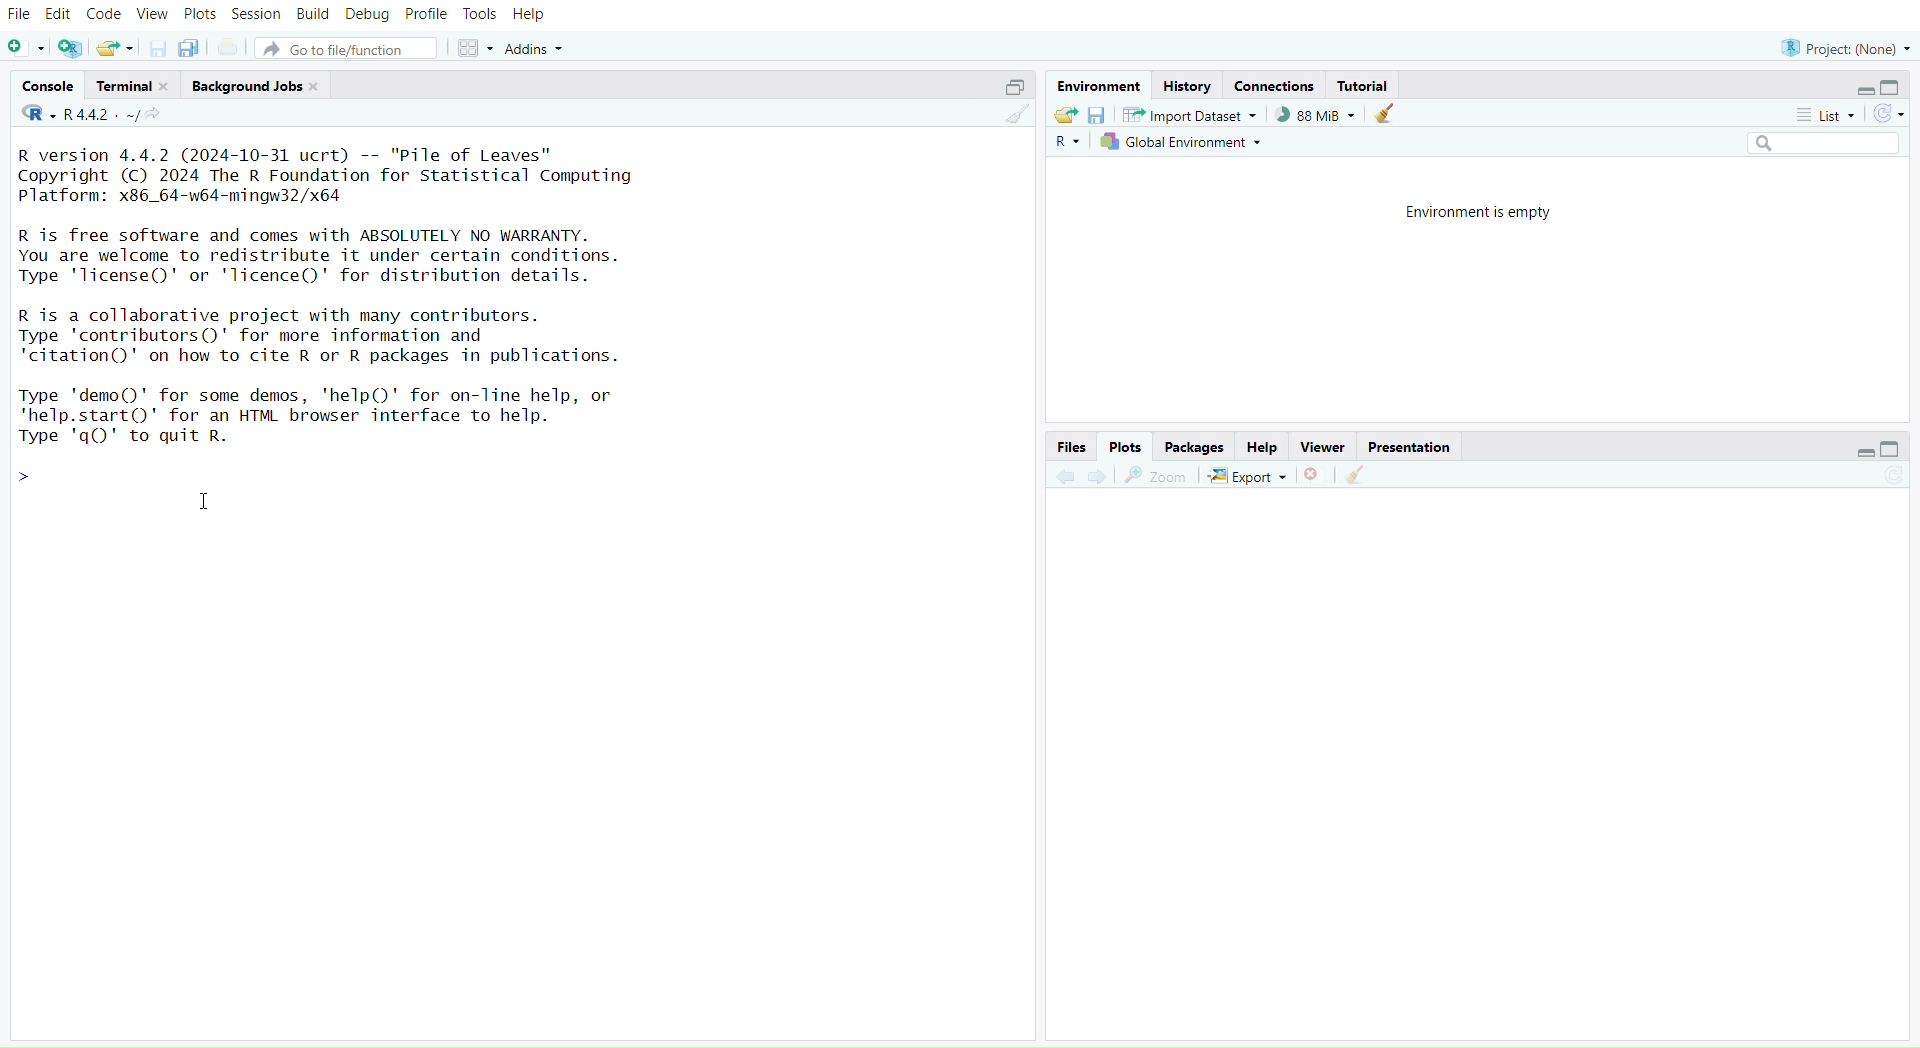 The image size is (1920, 1048). I want to click on build, so click(313, 14).